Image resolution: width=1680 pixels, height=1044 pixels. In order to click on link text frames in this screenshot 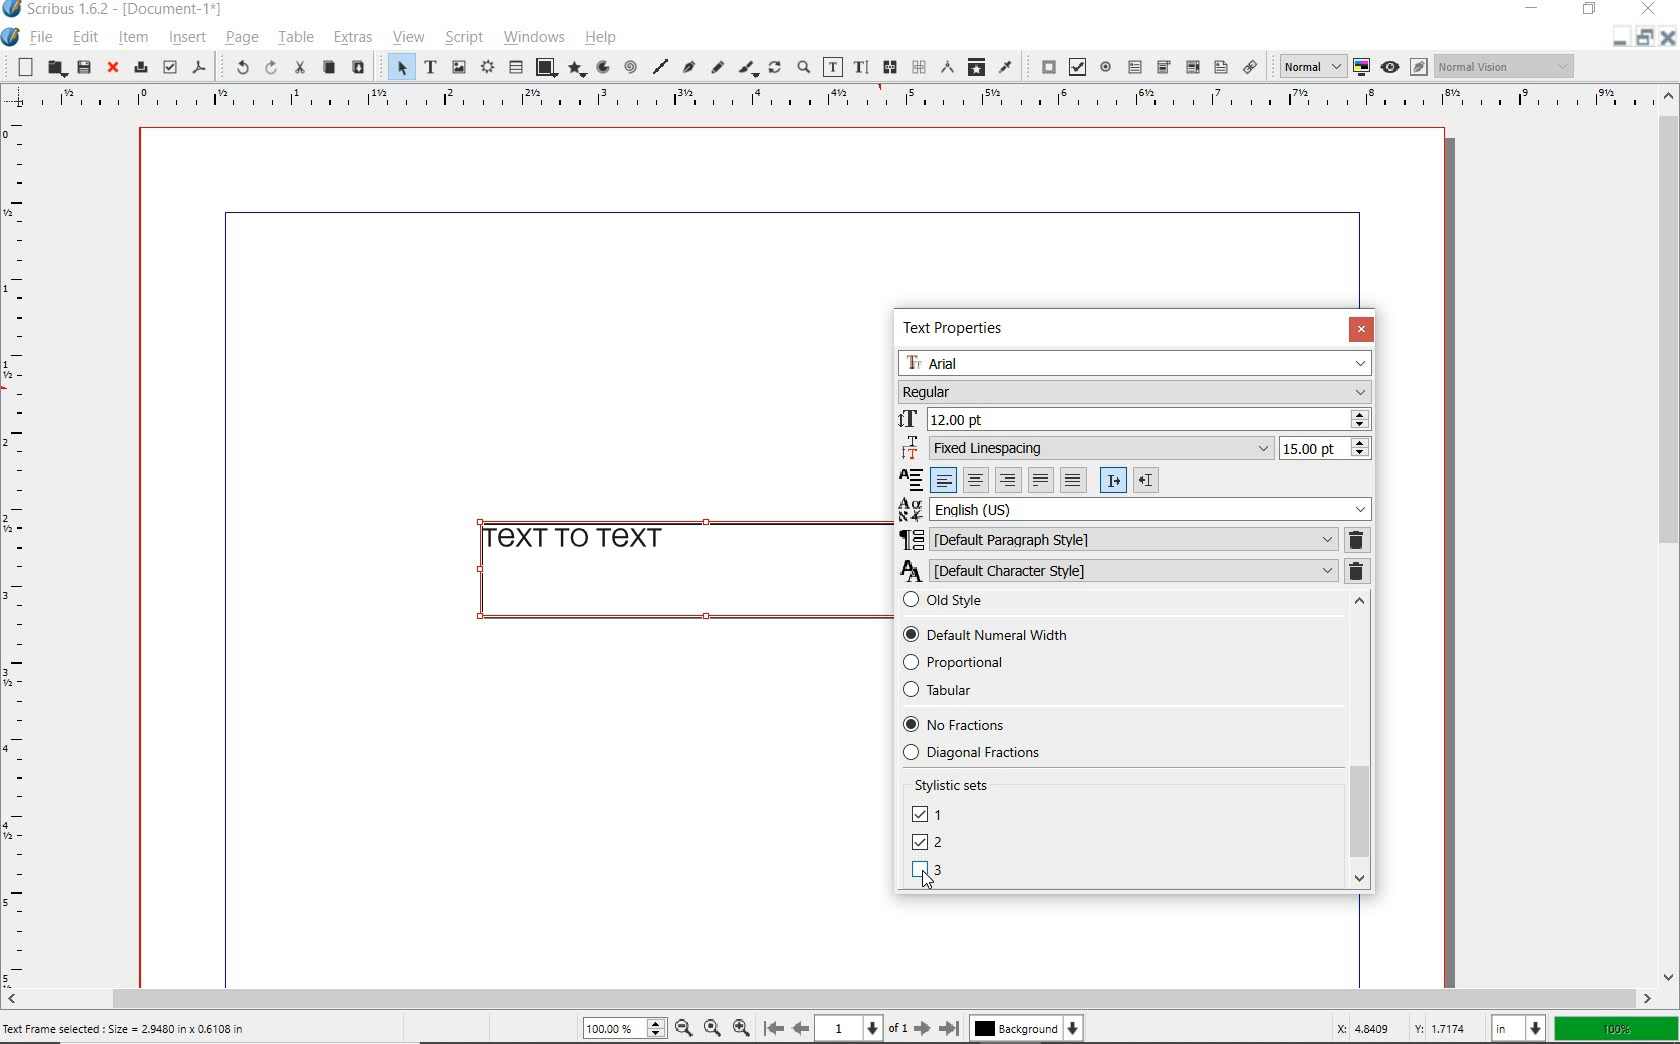, I will do `click(887, 67)`.